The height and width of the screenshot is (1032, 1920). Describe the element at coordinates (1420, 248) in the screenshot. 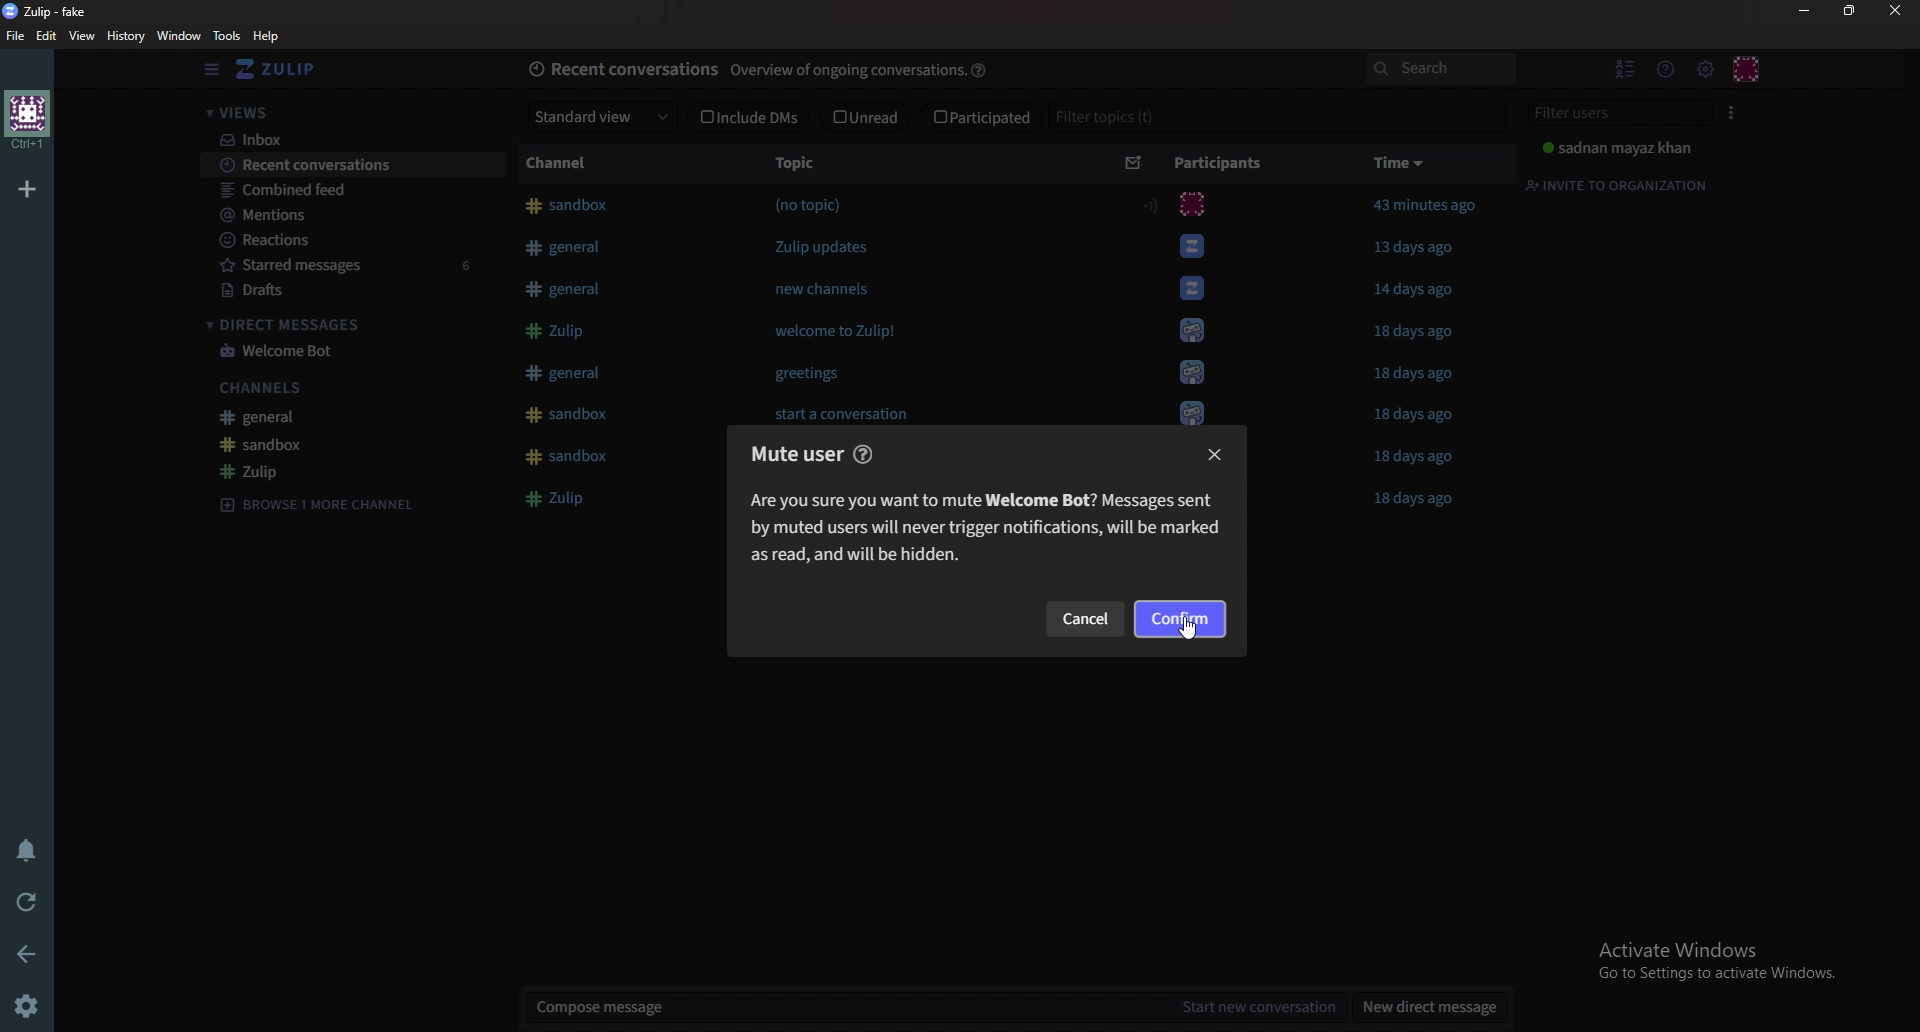

I see `13 days ago` at that location.